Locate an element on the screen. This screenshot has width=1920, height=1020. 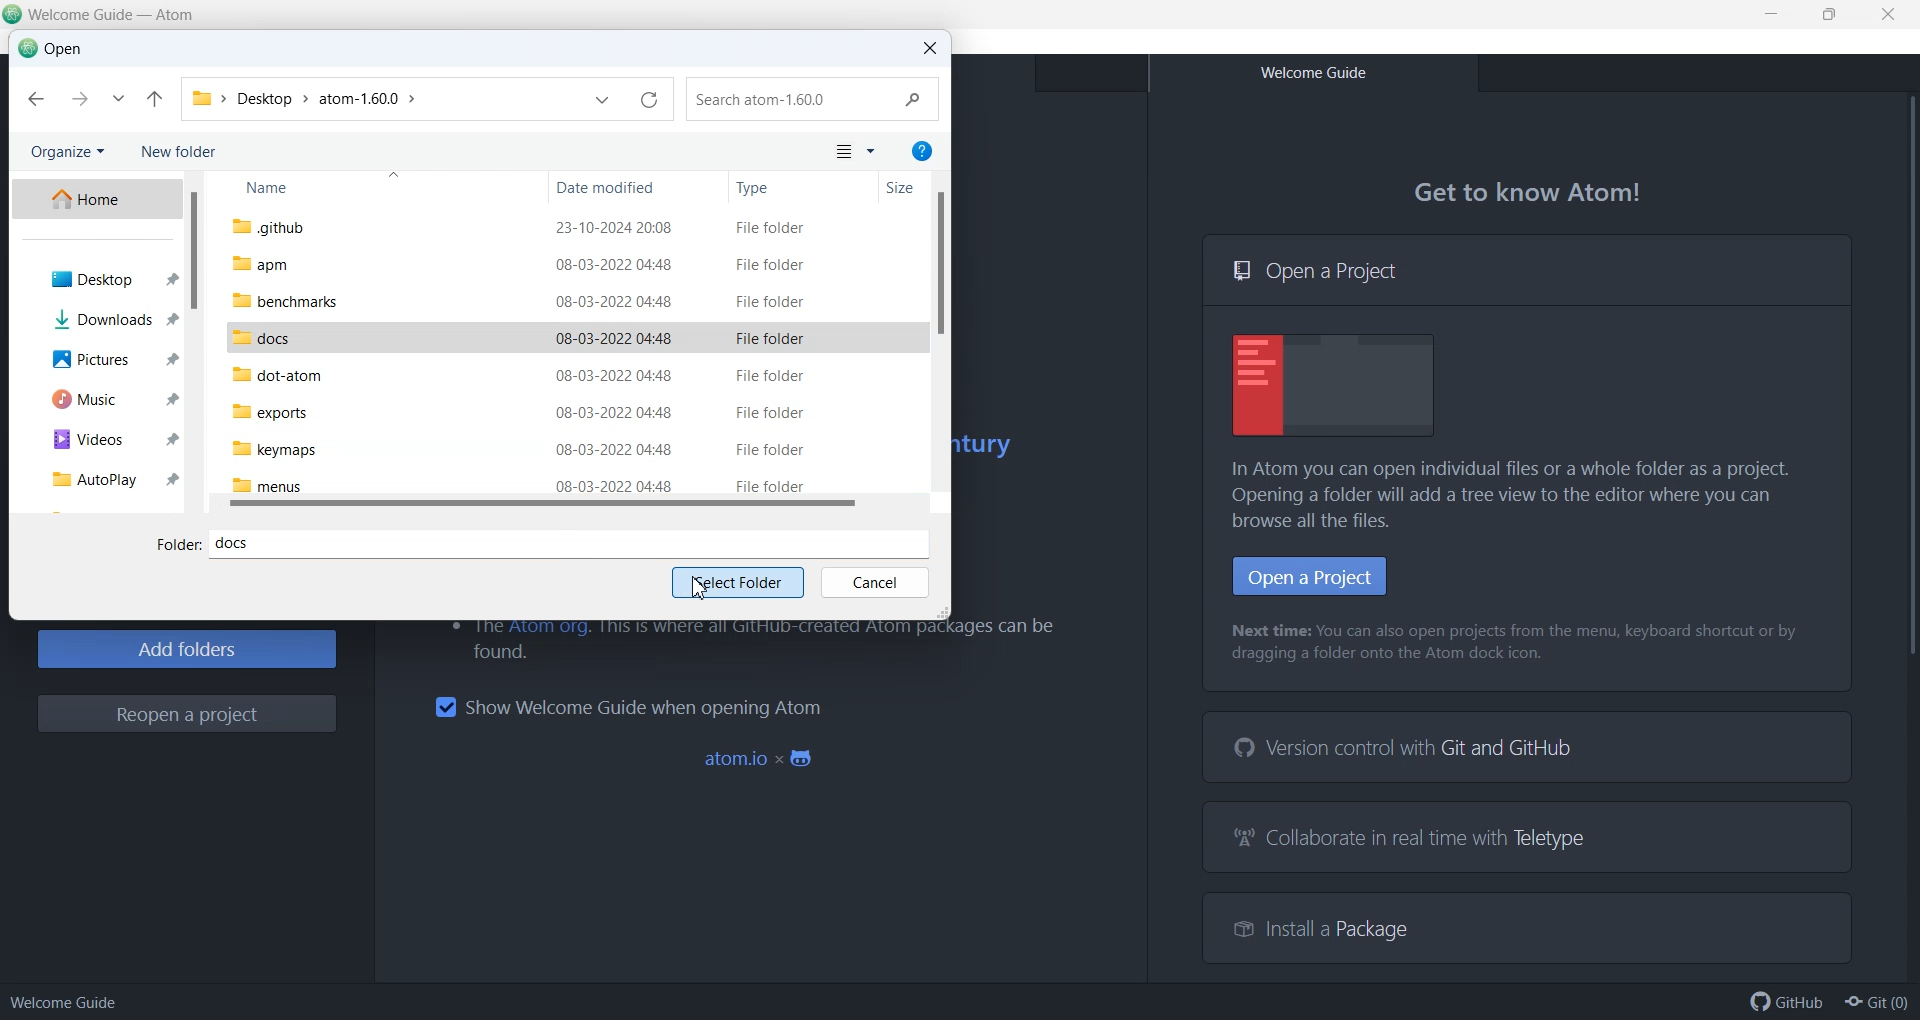
Search .github is located at coordinates (814, 100).